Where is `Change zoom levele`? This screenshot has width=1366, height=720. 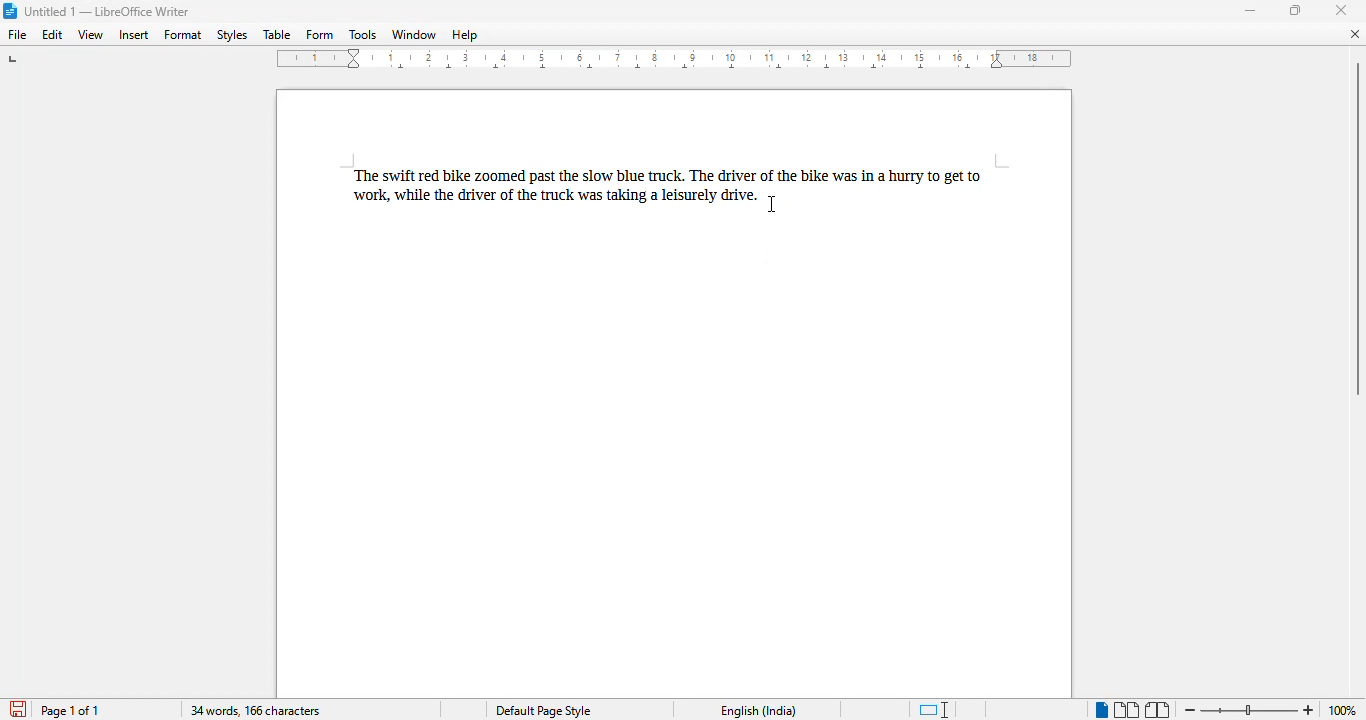 Change zoom levele is located at coordinates (1248, 711).